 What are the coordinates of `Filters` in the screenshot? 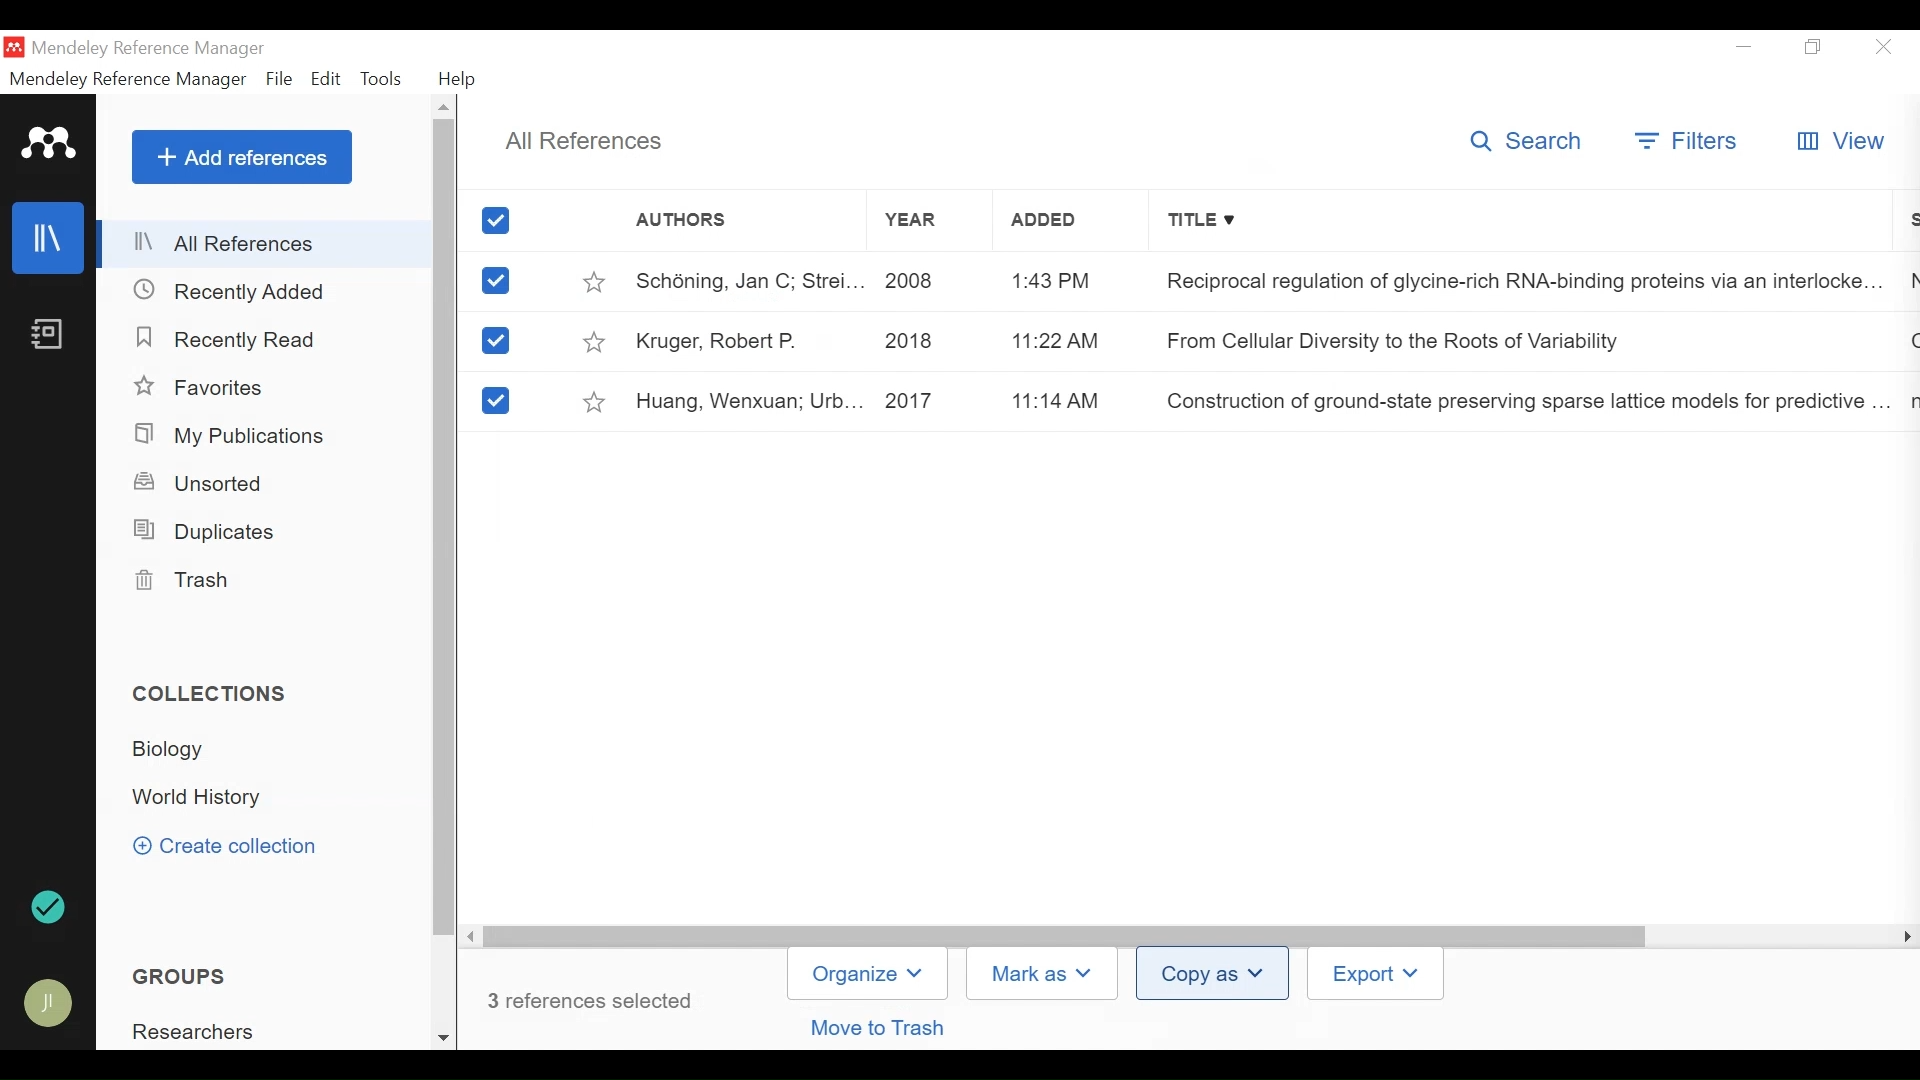 It's located at (1688, 143).